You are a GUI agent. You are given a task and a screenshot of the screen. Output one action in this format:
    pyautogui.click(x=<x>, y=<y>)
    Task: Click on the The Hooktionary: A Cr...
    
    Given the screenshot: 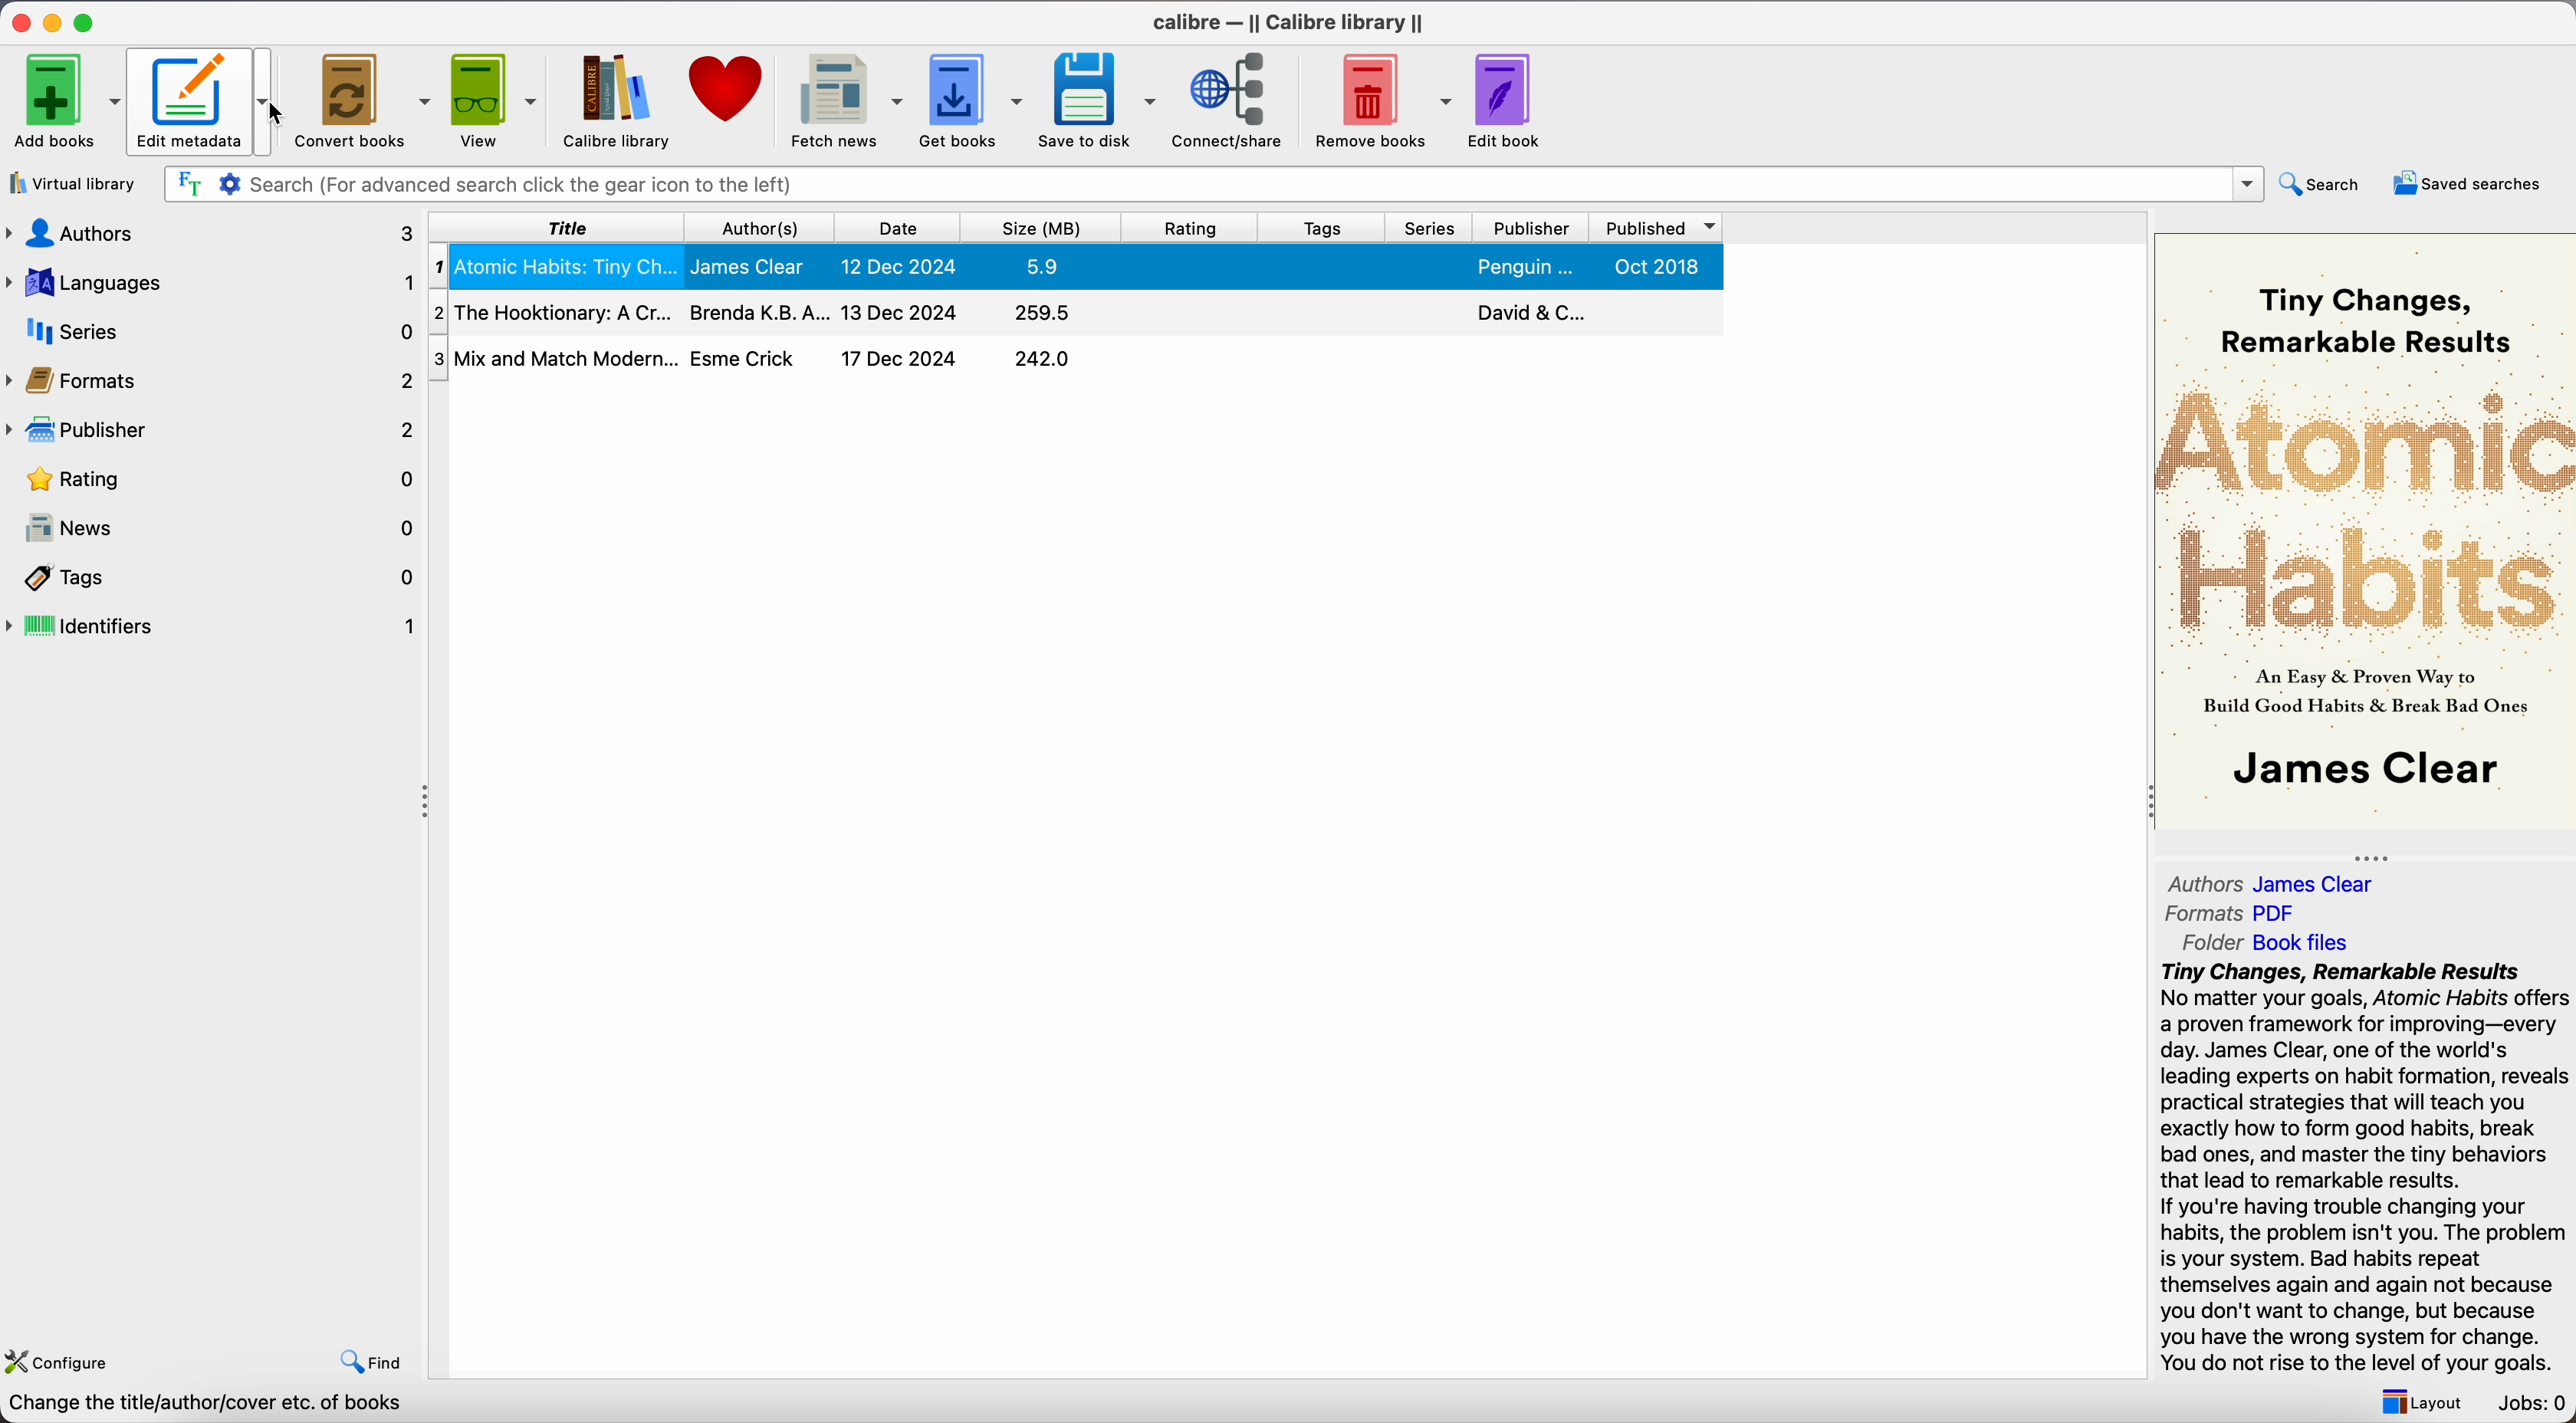 What is the action you would take?
    pyautogui.click(x=555, y=310)
    